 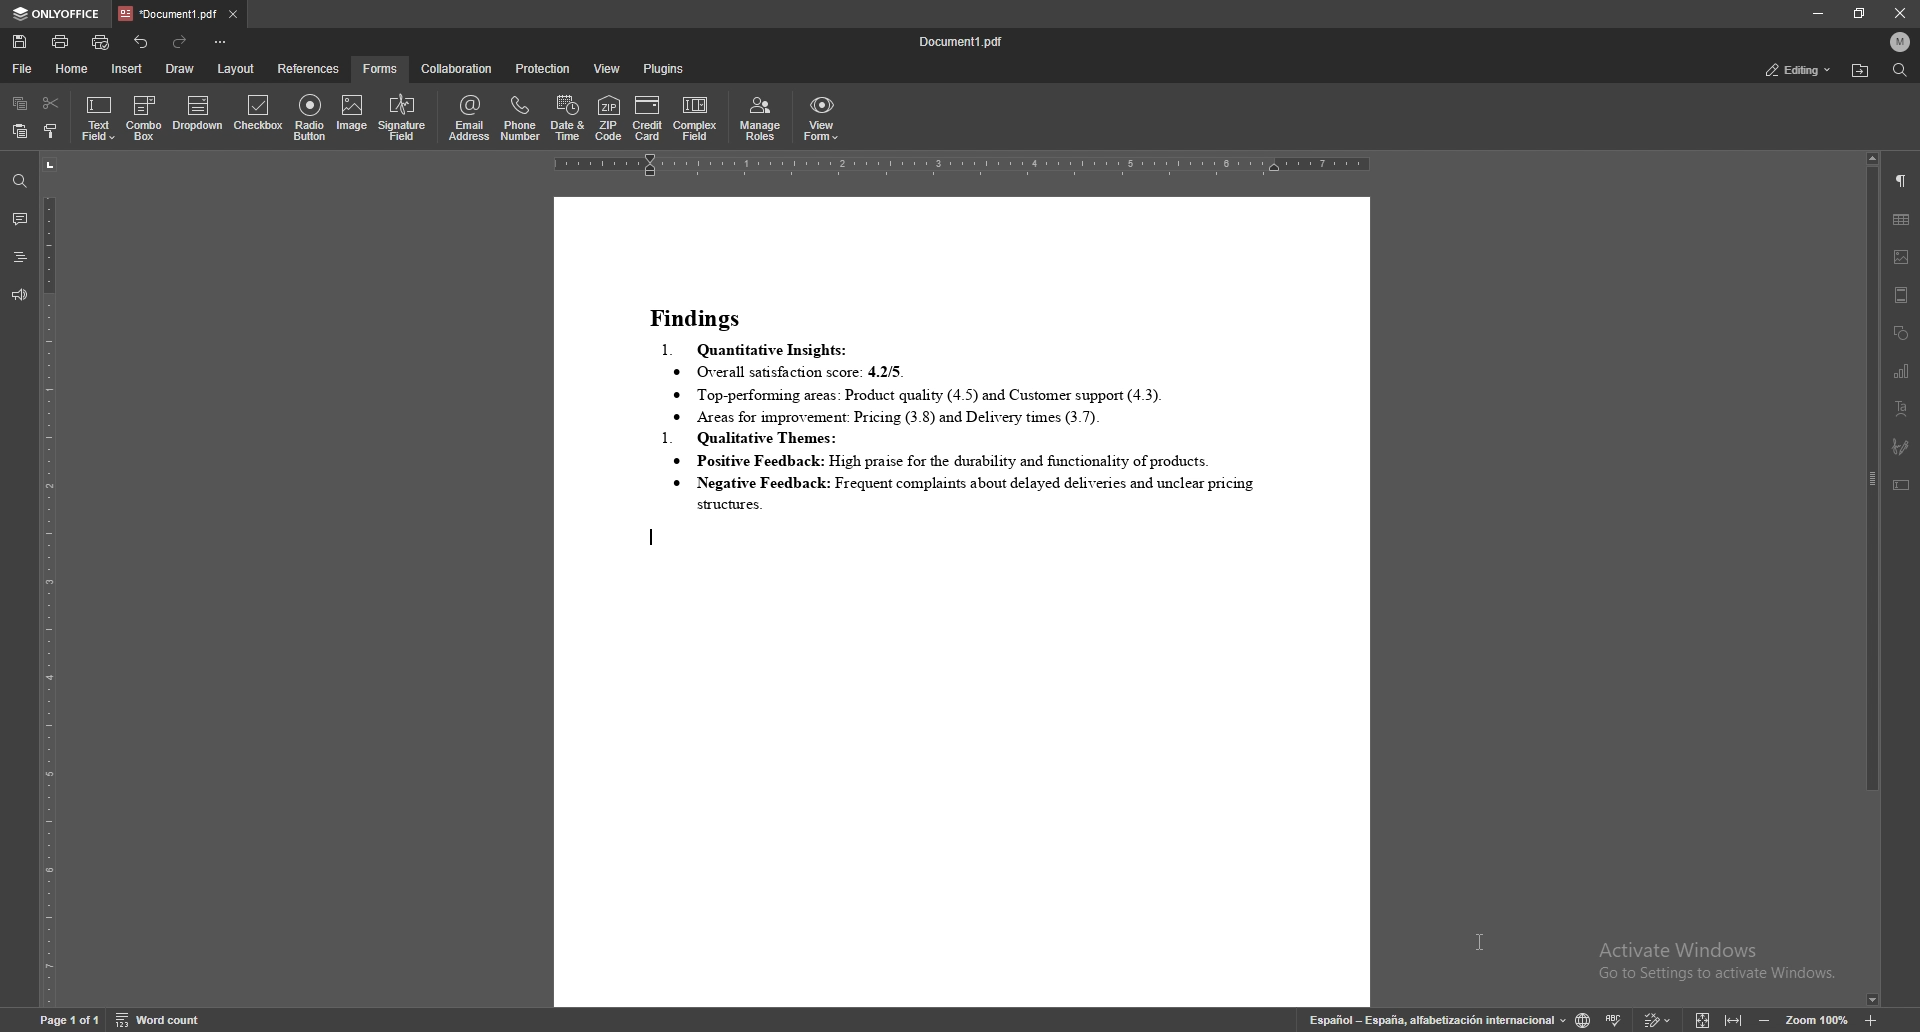 I want to click on date and time, so click(x=569, y=118).